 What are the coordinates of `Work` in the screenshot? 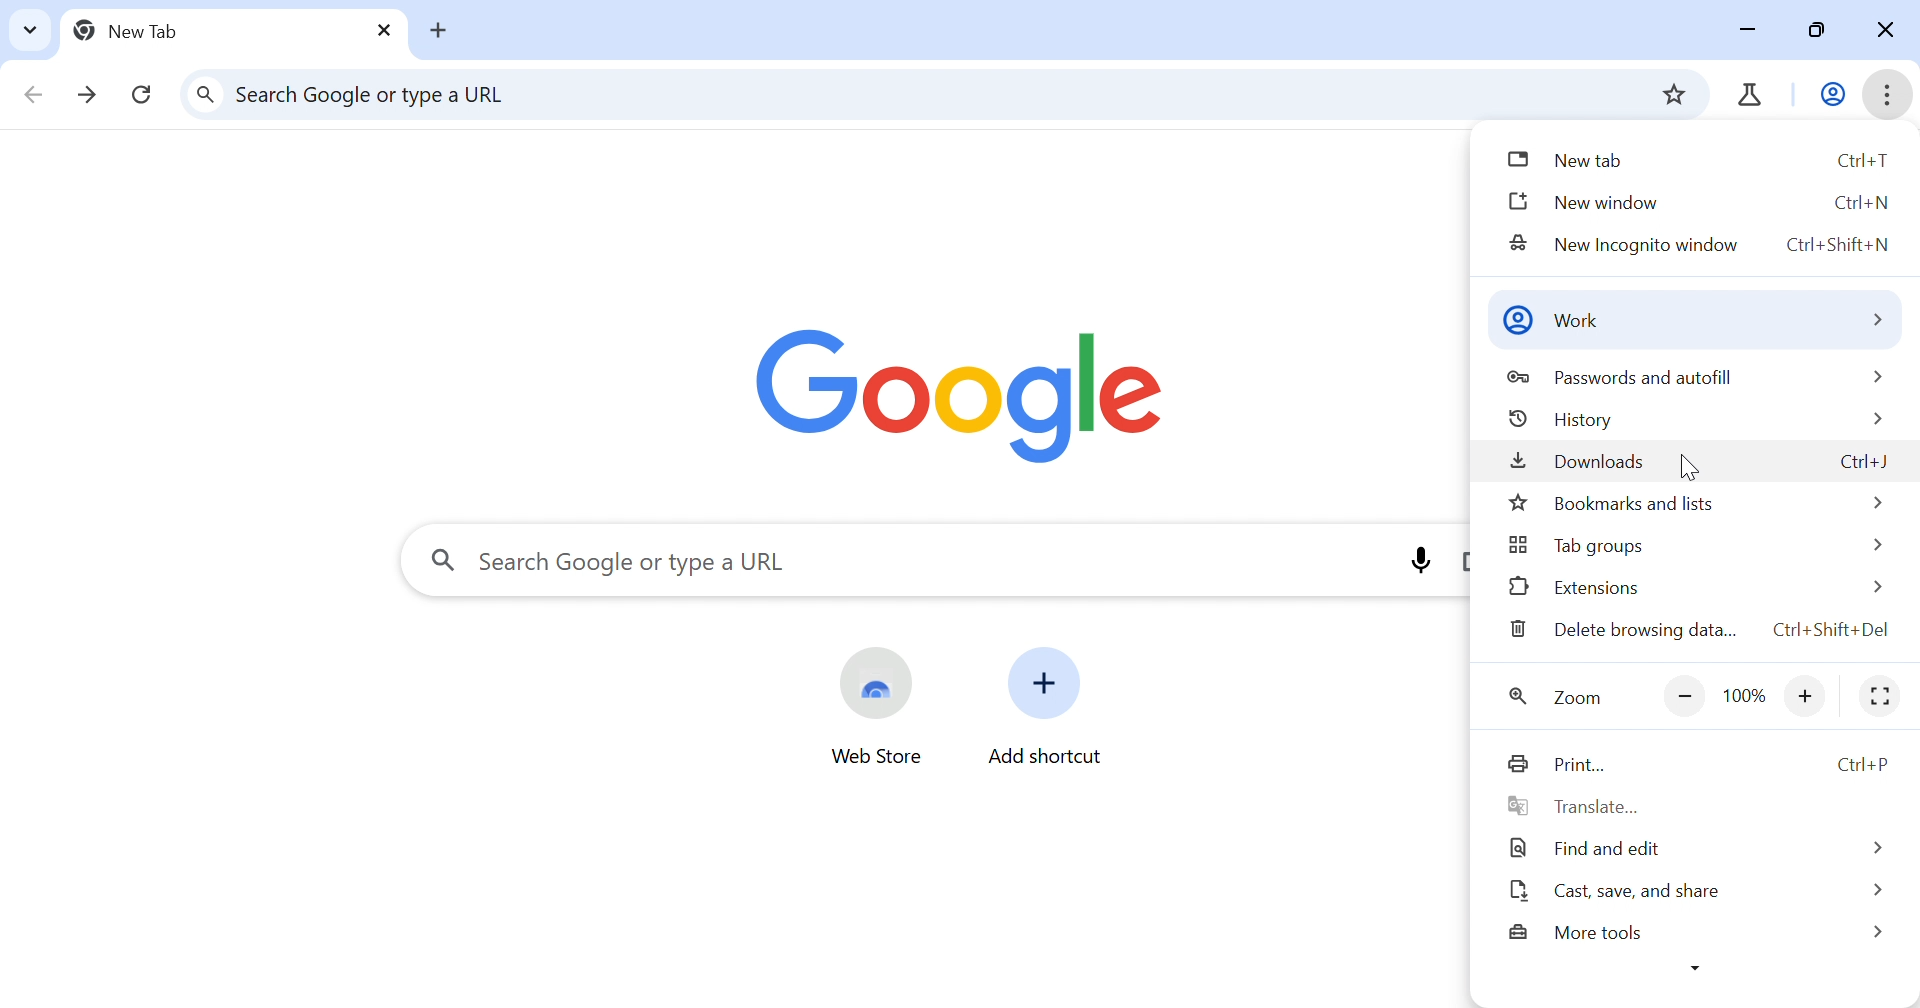 It's located at (1552, 321).